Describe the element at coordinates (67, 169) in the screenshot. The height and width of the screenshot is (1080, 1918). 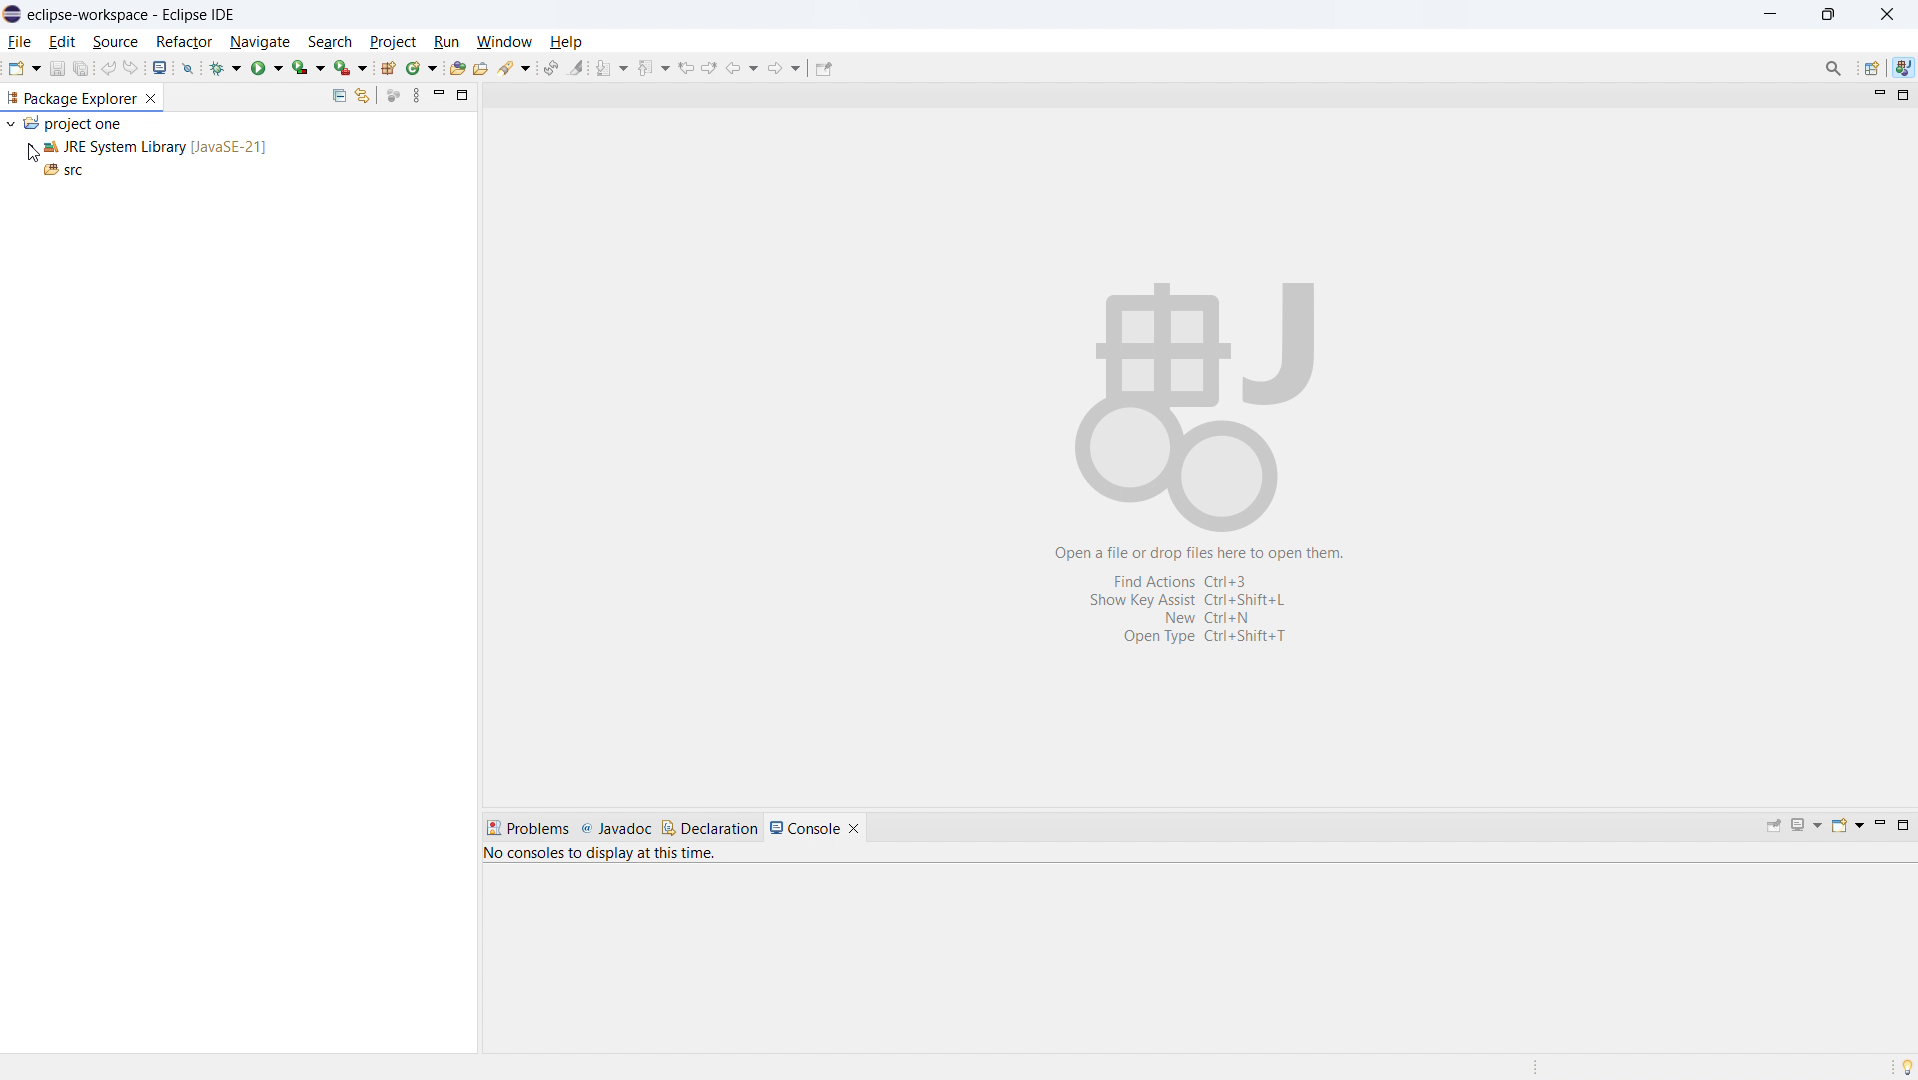
I see `src` at that location.